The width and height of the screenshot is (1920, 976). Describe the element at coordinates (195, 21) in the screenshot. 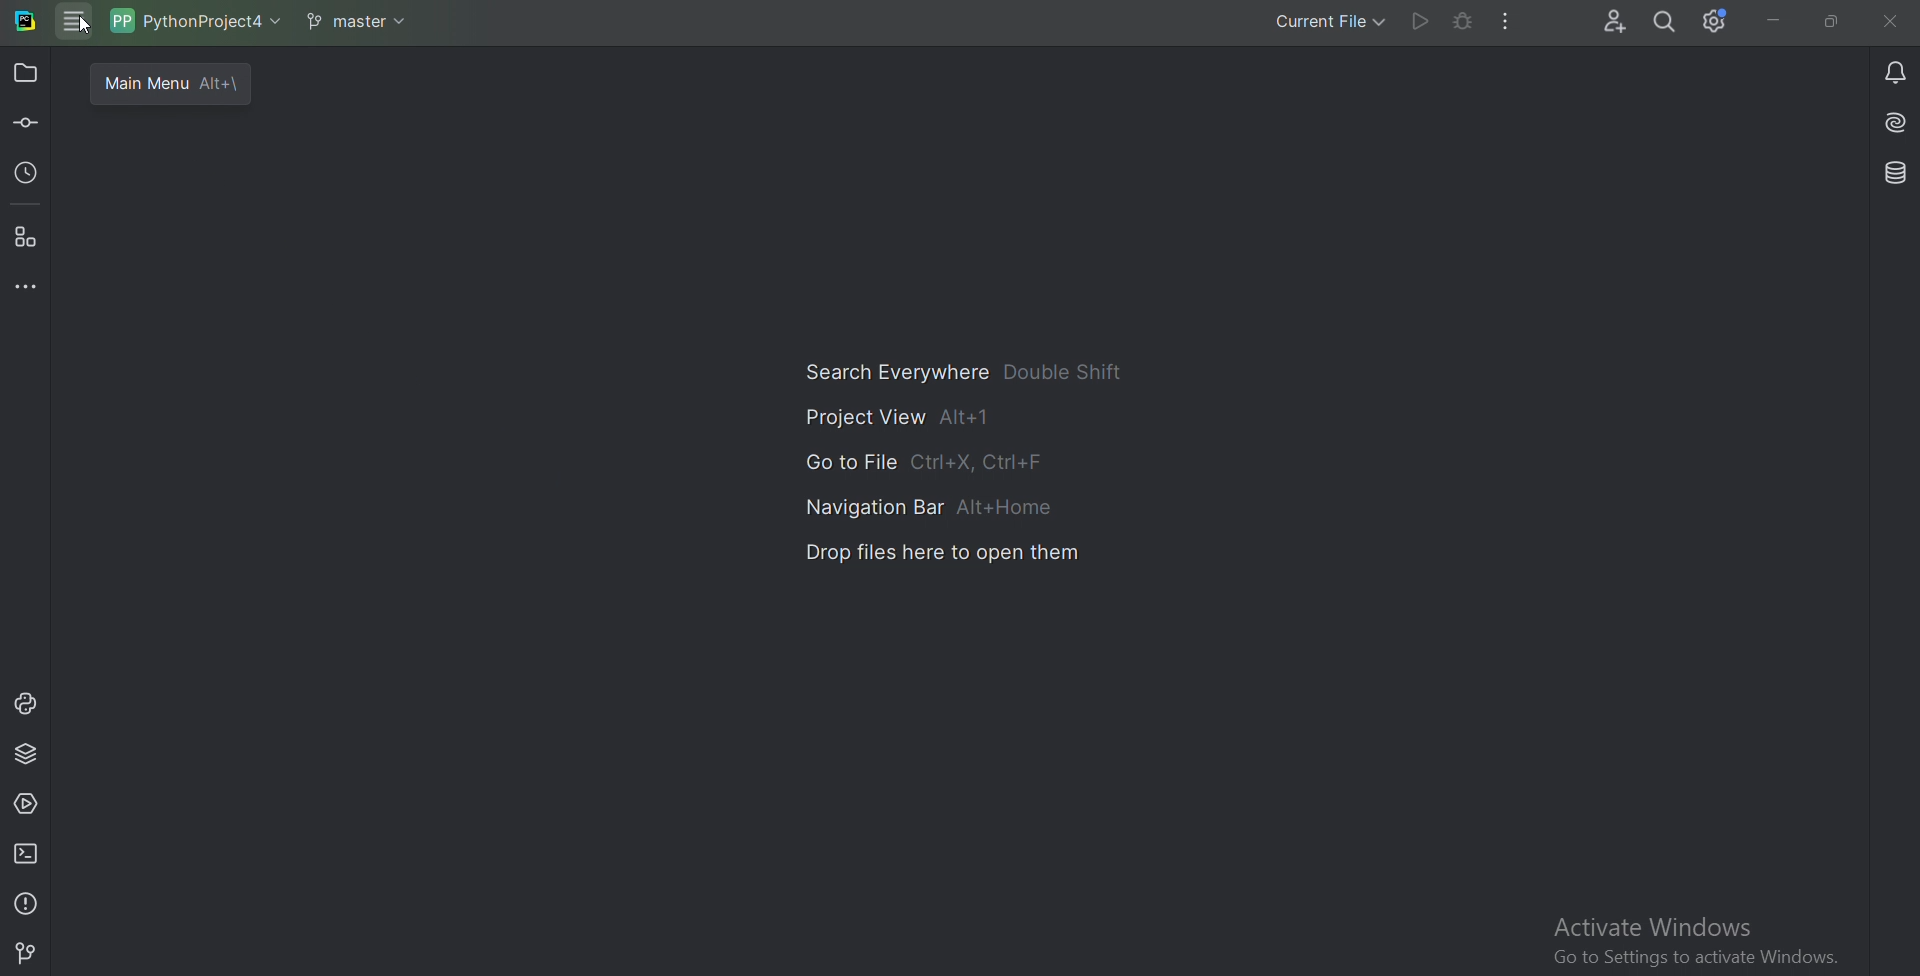

I see `project name` at that location.